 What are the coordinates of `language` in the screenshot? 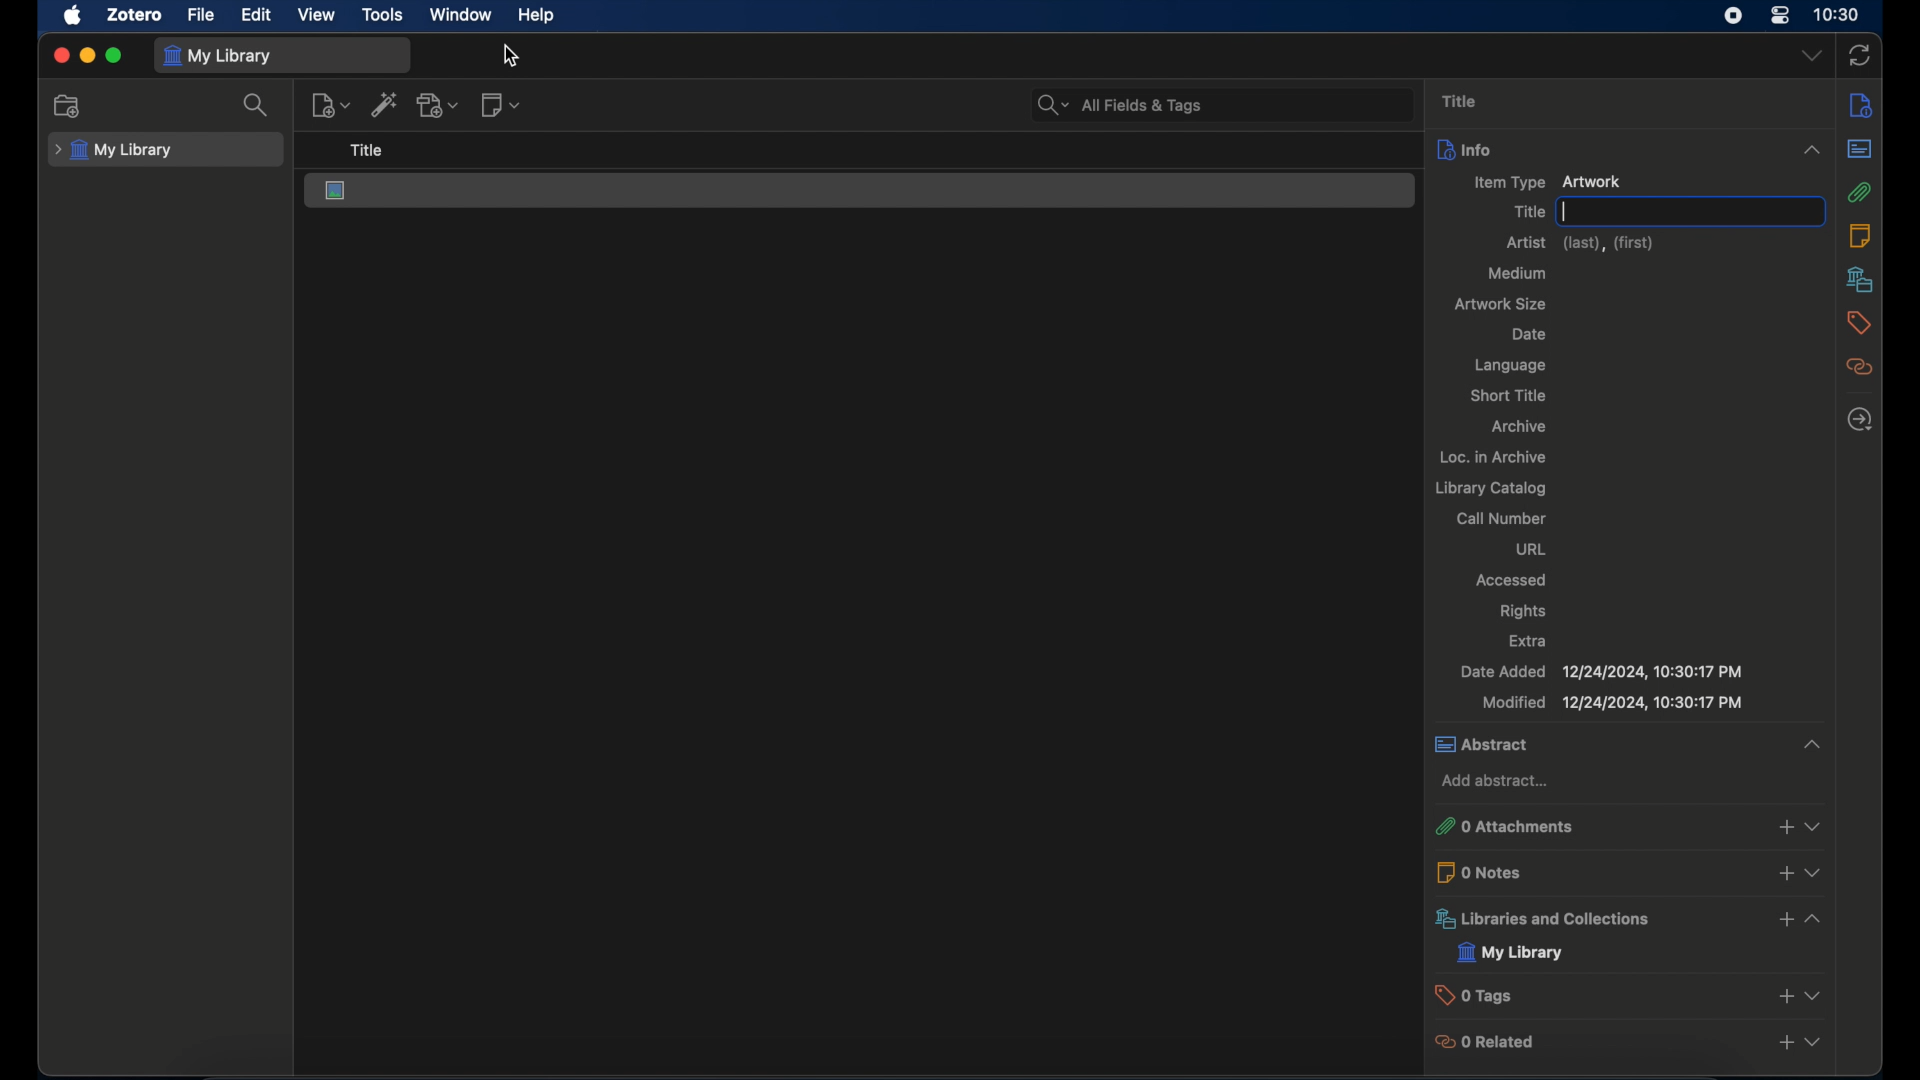 It's located at (1510, 366).